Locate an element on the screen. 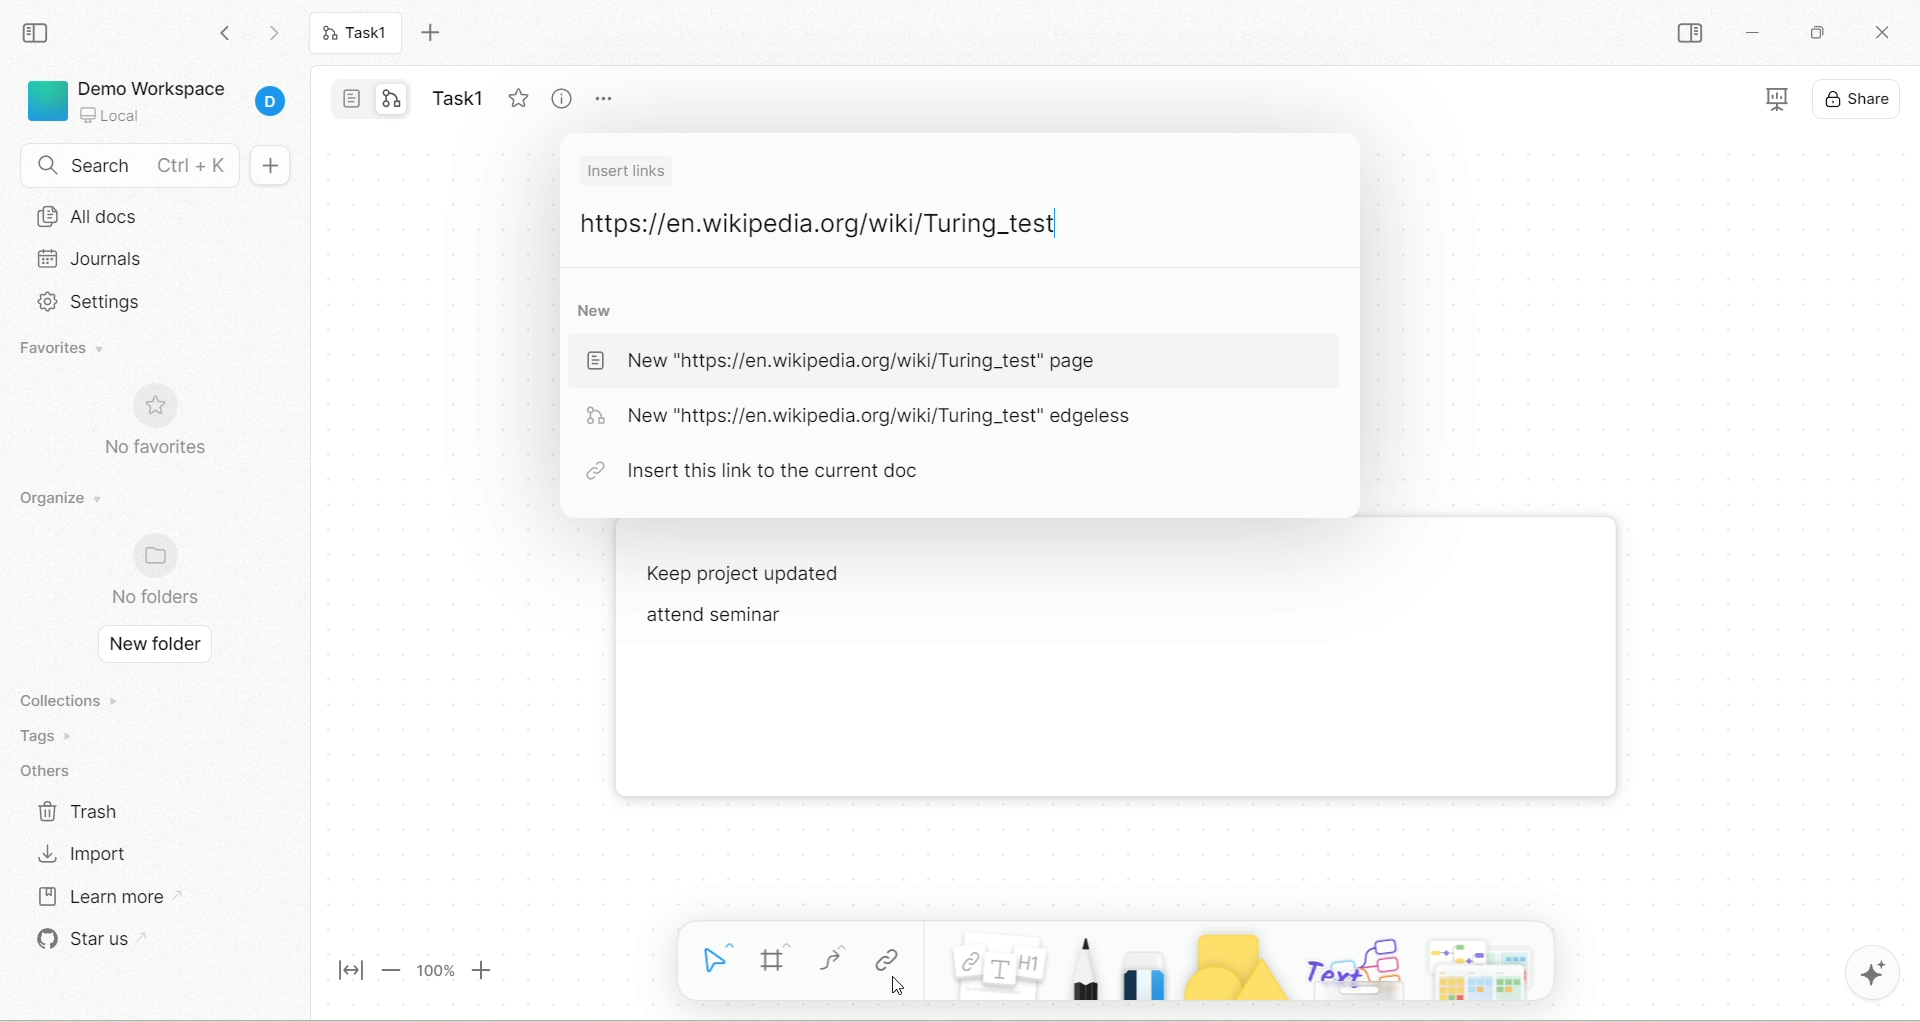  new folder is located at coordinates (154, 646).